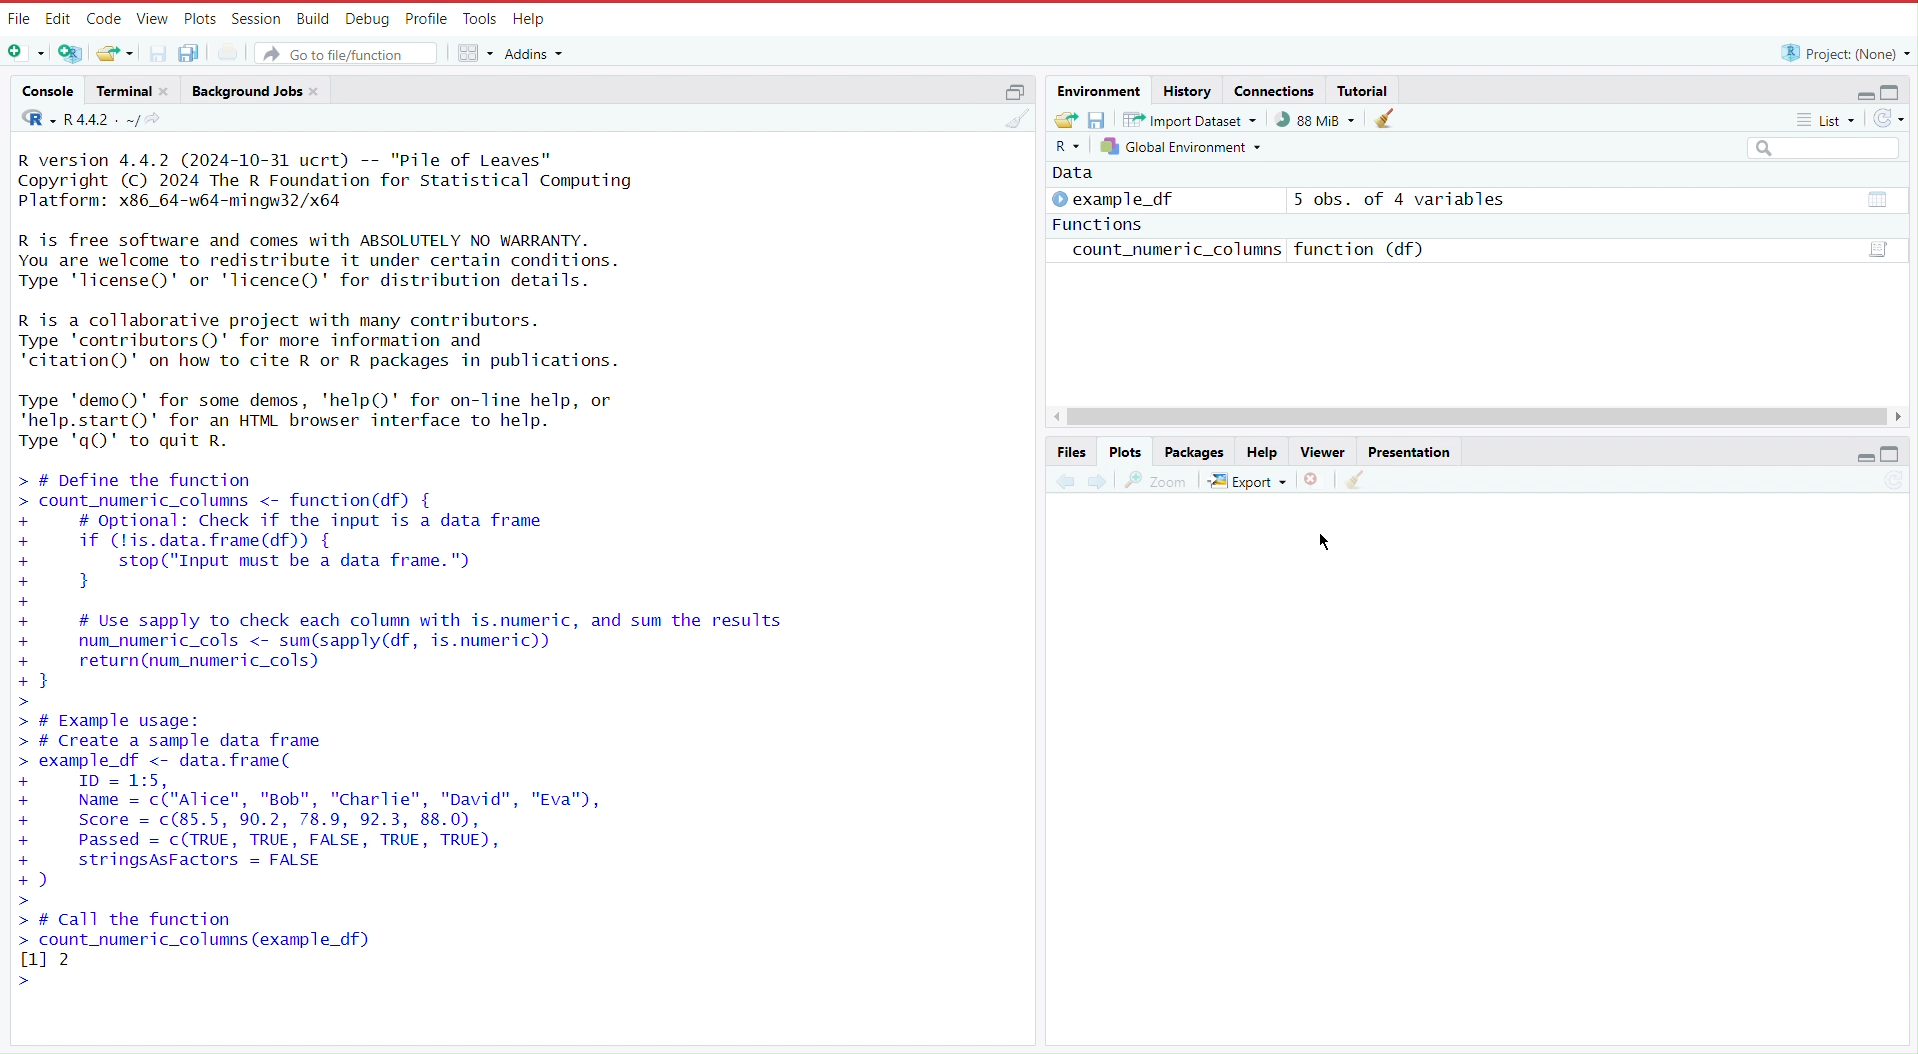 This screenshot has height=1054, width=1918. What do you see at coordinates (1409, 450) in the screenshot?
I see `Presentation` at bounding box center [1409, 450].